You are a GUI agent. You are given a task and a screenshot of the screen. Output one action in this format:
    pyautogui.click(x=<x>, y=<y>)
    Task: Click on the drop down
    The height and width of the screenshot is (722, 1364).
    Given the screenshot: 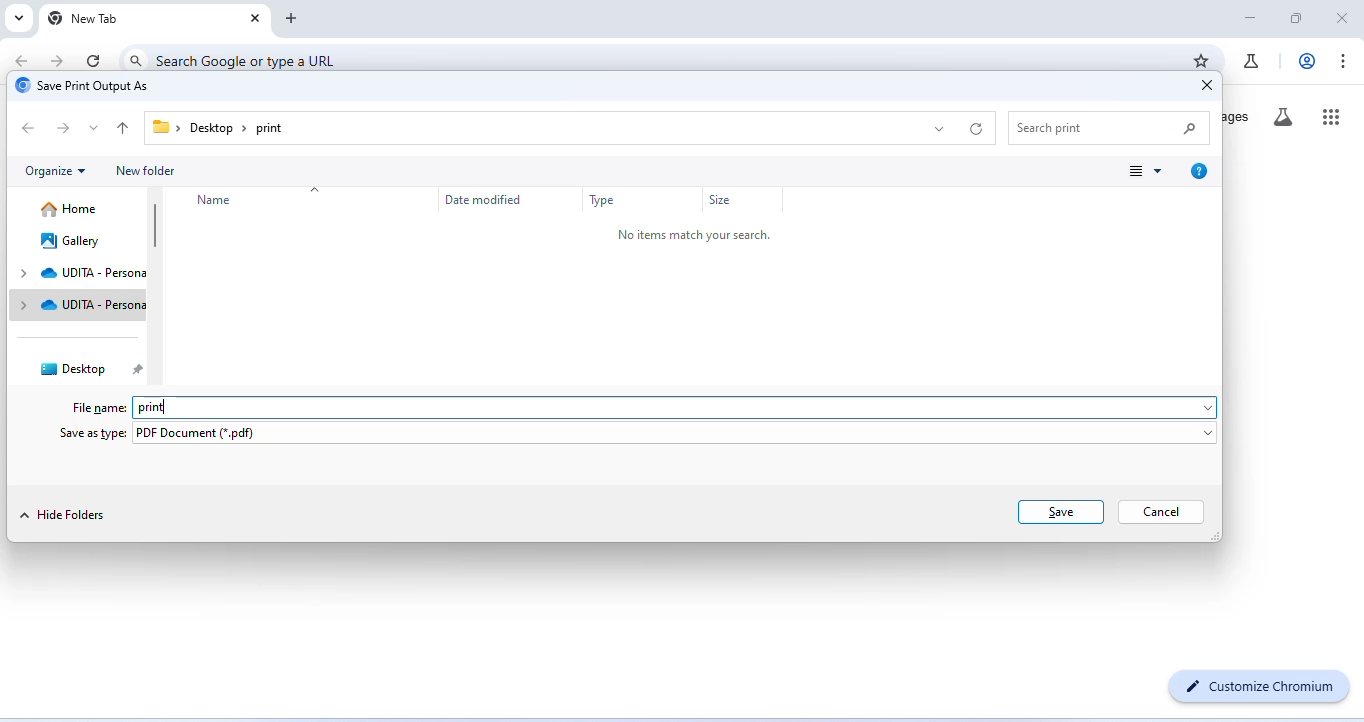 What is the action you would take?
    pyautogui.click(x=21, y=289)
    